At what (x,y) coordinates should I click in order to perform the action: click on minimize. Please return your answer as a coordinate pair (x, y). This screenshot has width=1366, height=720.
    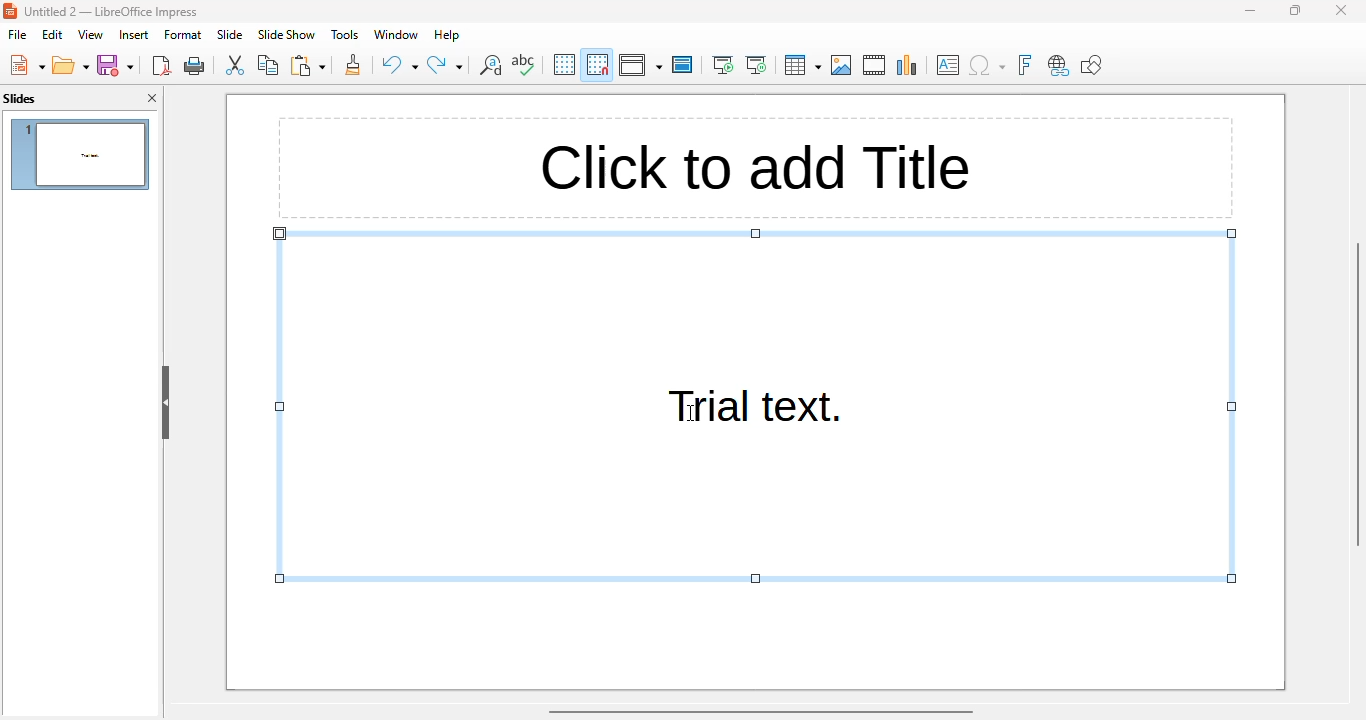
    Looking at the image, I should click on (1250, 11).